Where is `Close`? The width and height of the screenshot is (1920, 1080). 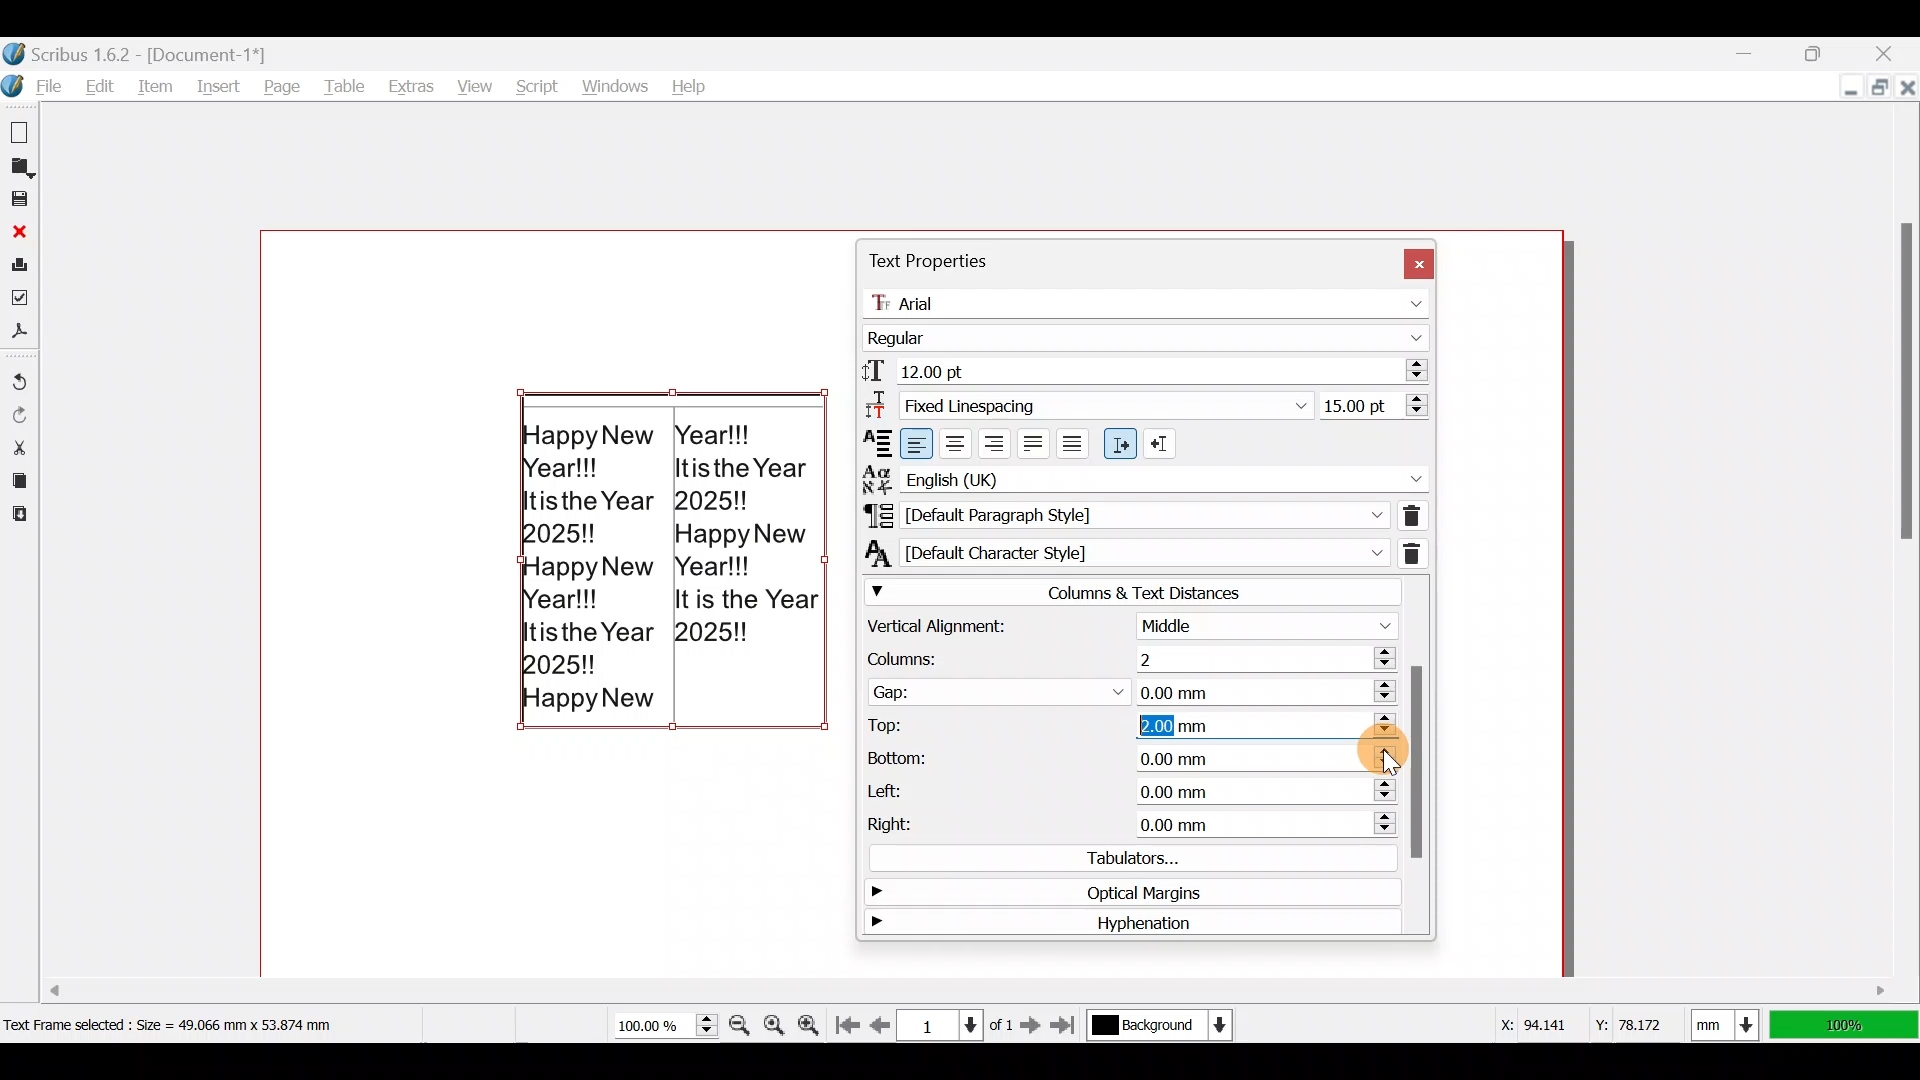 Close is located at coordinates (19, 231).